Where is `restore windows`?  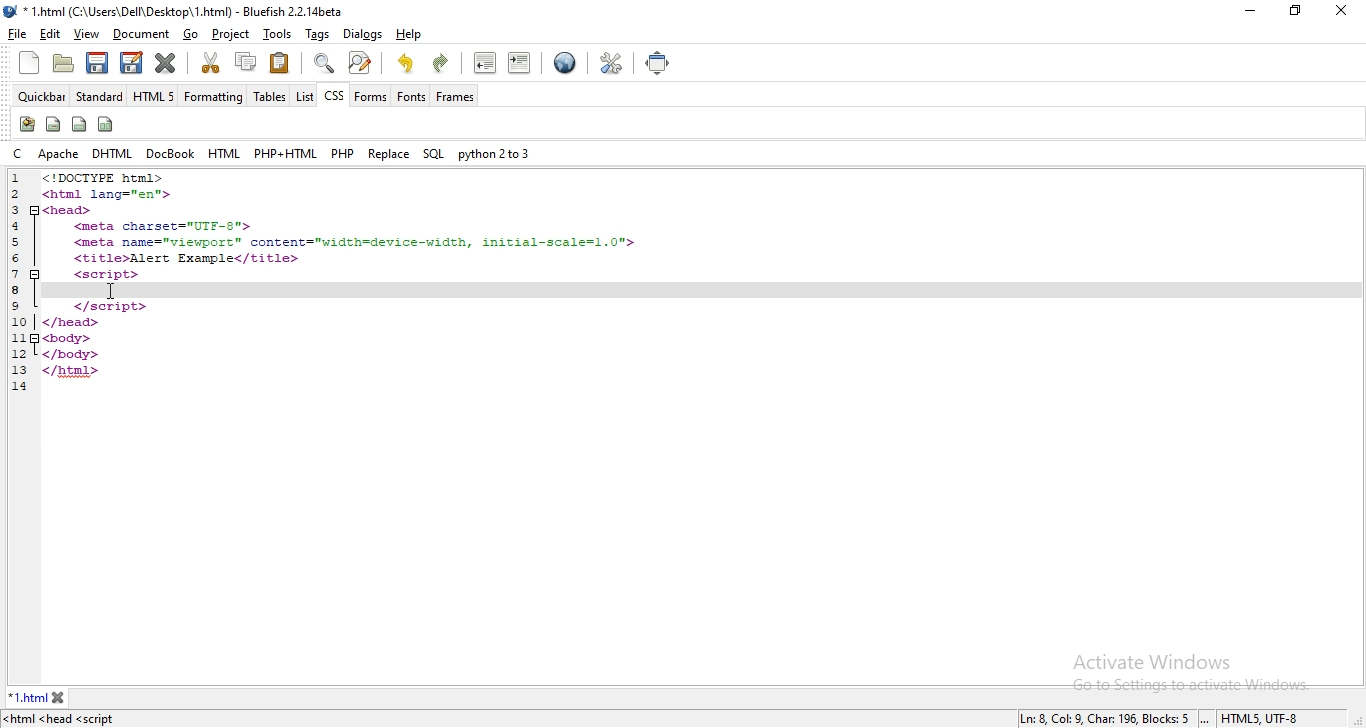 restore windows is located at coordinates (1297, 10).